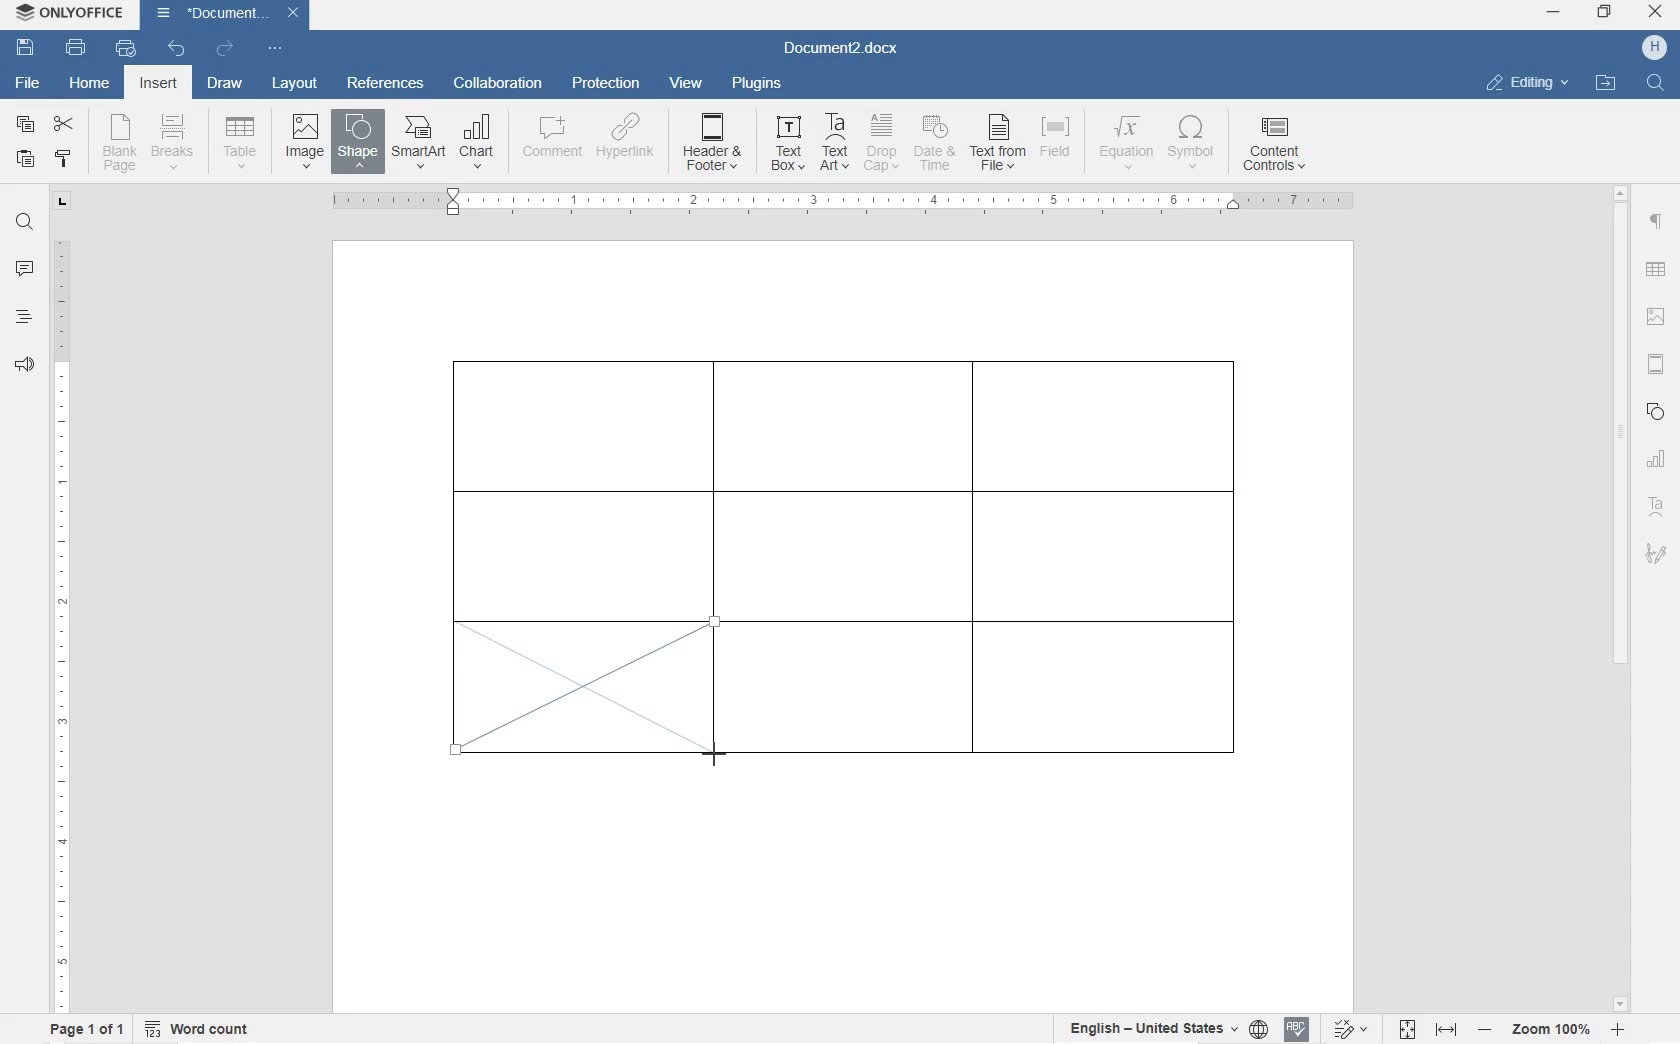 The height and width of the screenshot is (1044, 1680). What do you see at coordinates (64, 159) in the screenshot?
I see `copy style` at bounding box center [64, 159].